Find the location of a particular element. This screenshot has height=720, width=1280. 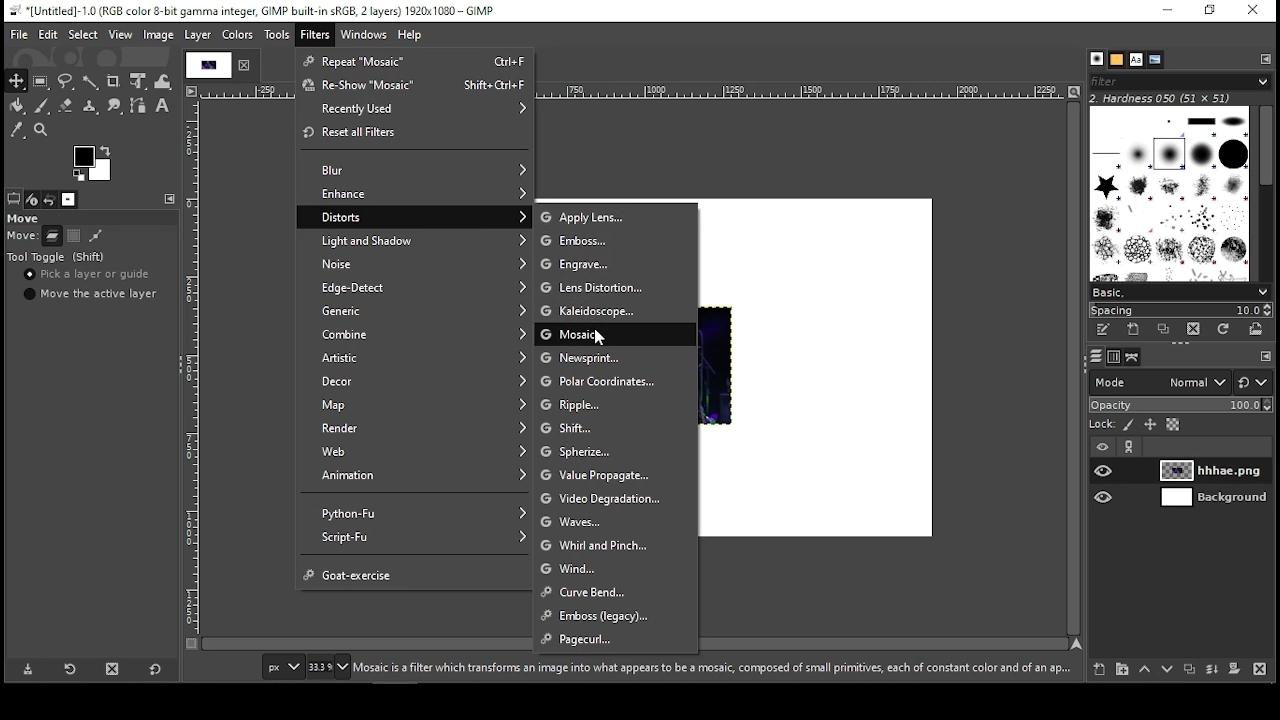

colors is located at coordinates (94, 161).